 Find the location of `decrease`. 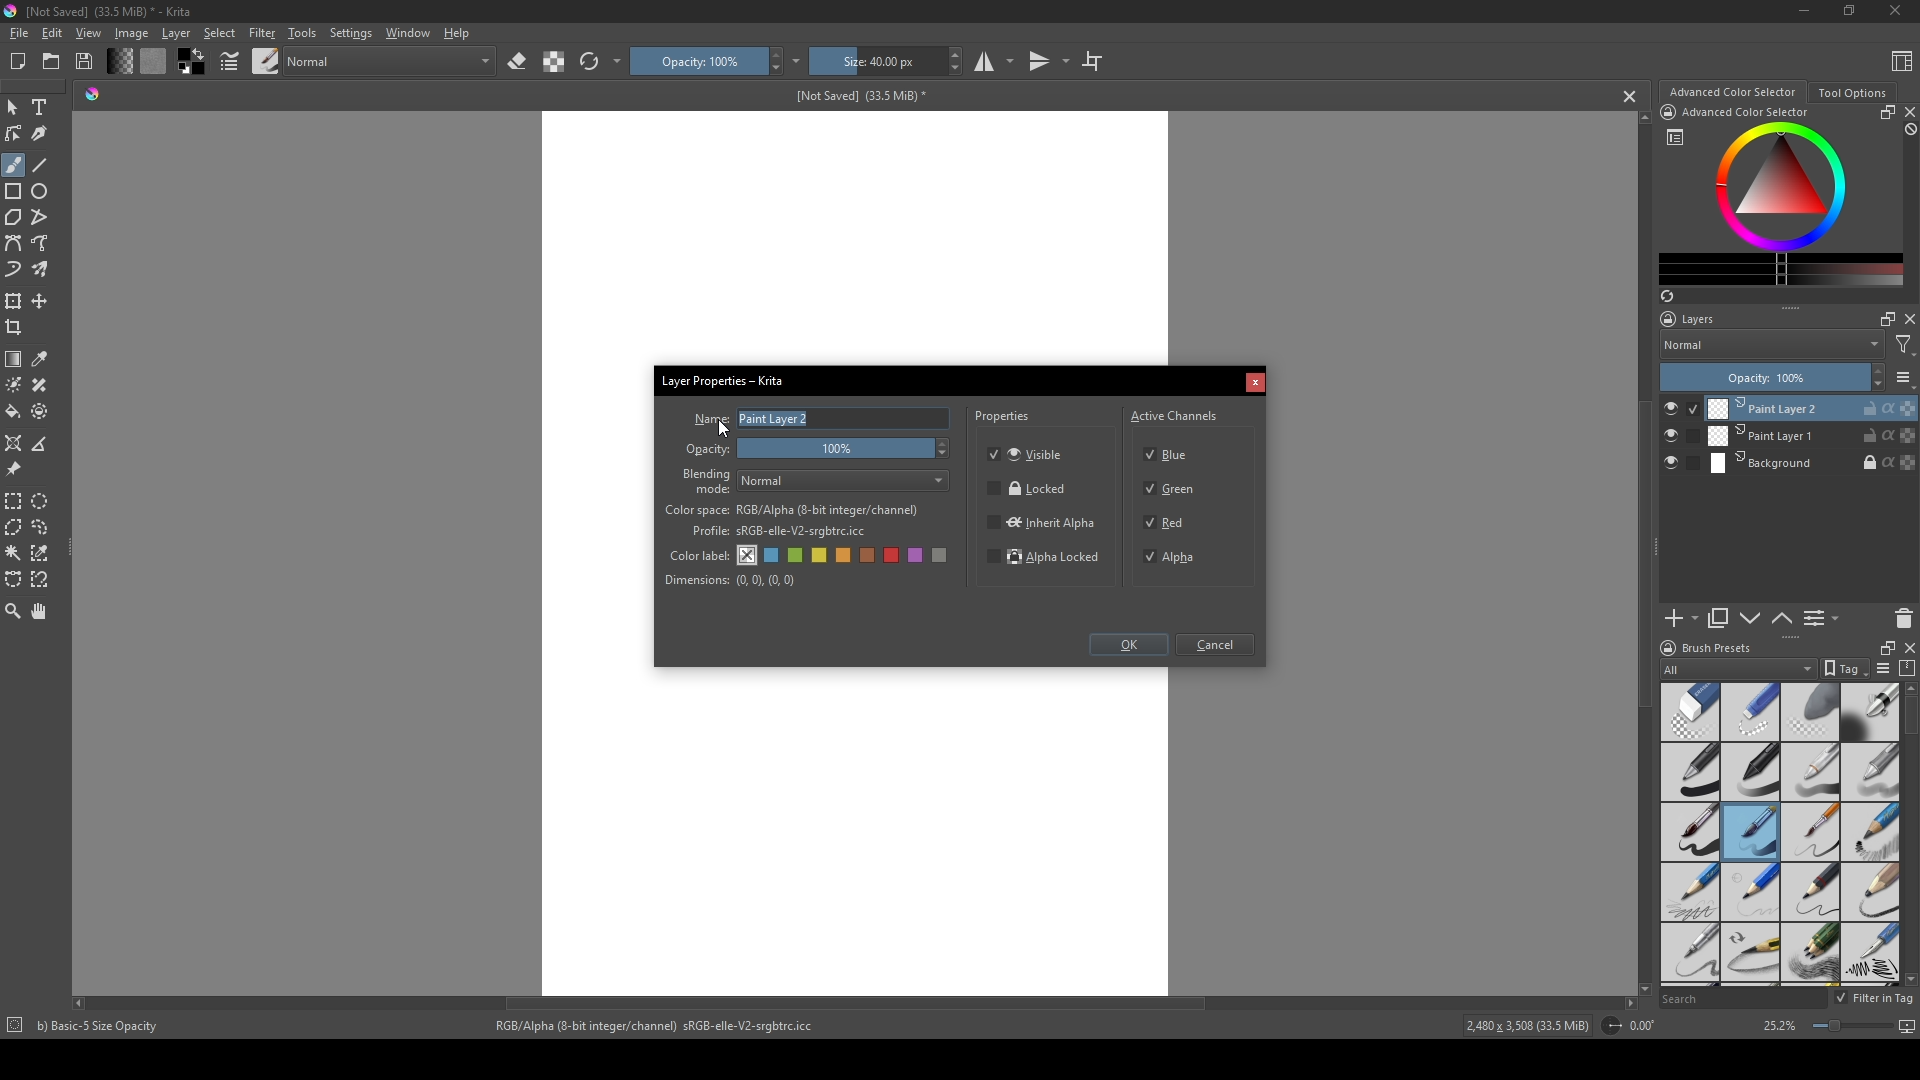

decrease is located at coordinates (1876, 386).